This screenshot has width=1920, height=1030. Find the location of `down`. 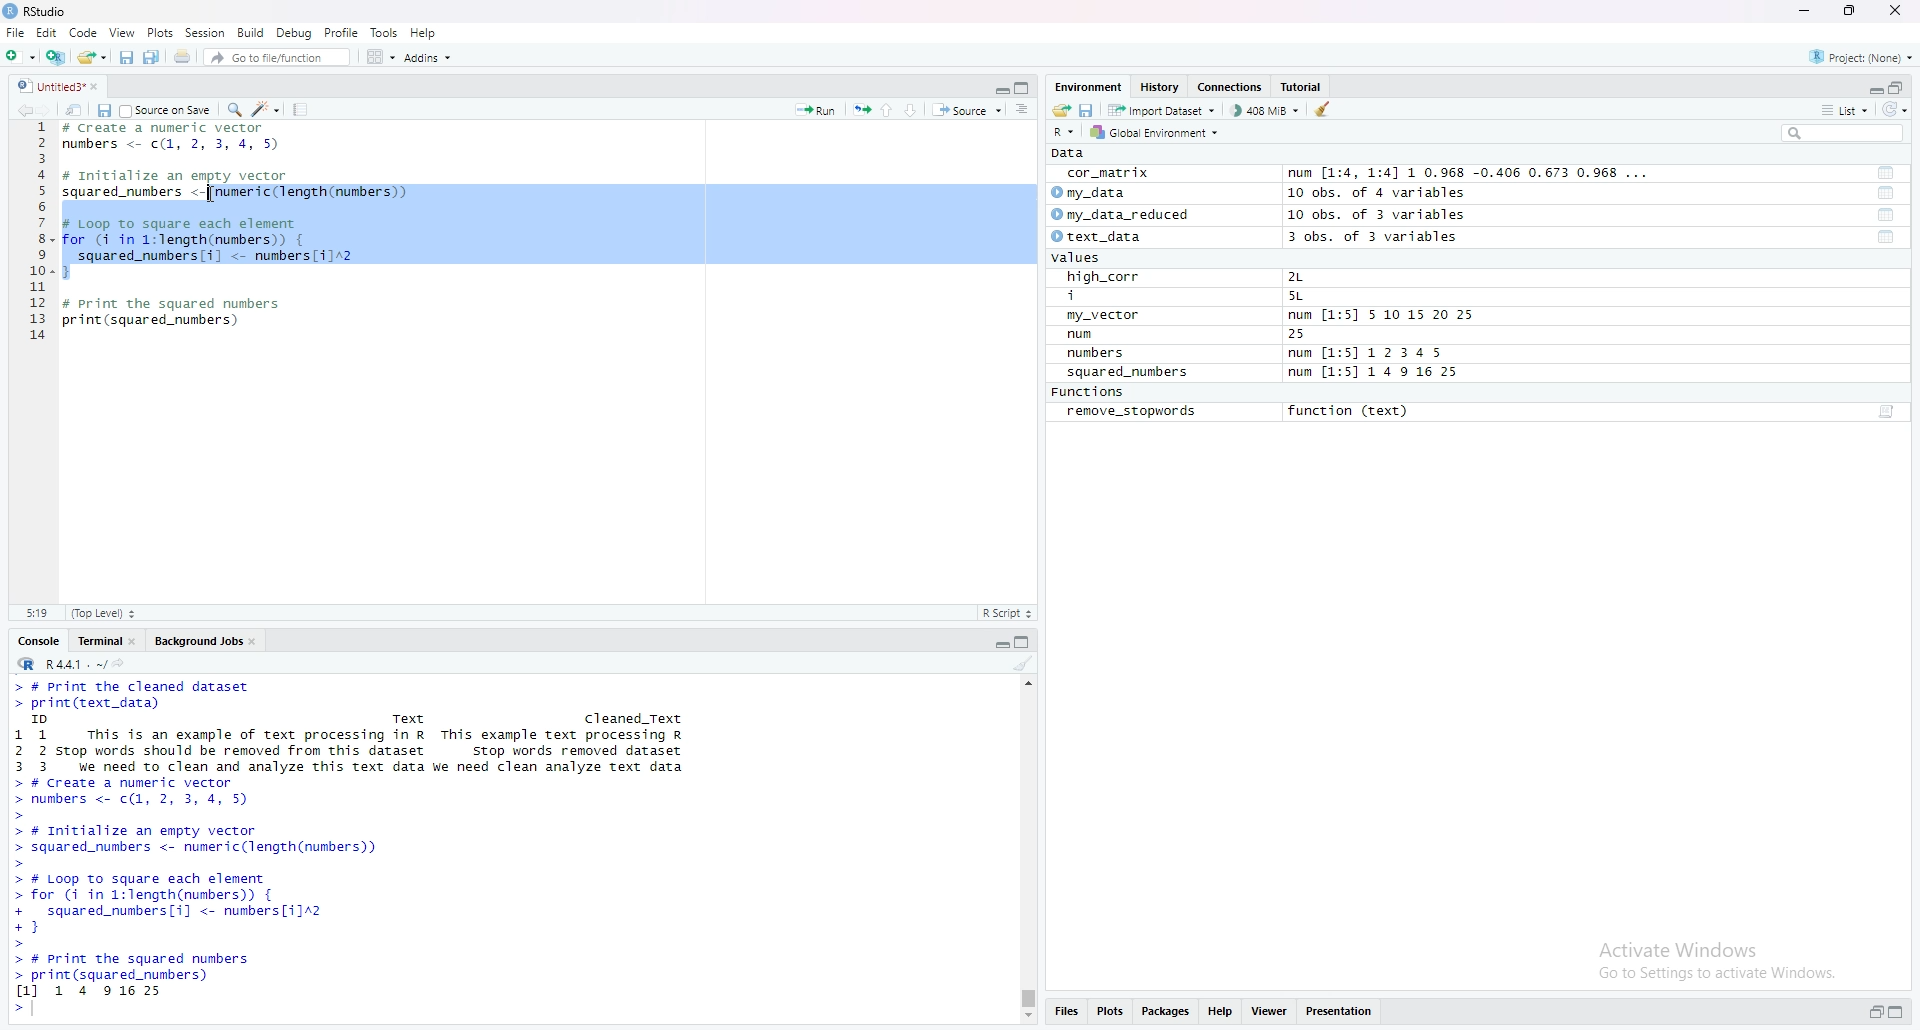

down is located at coordinates (912, 109).